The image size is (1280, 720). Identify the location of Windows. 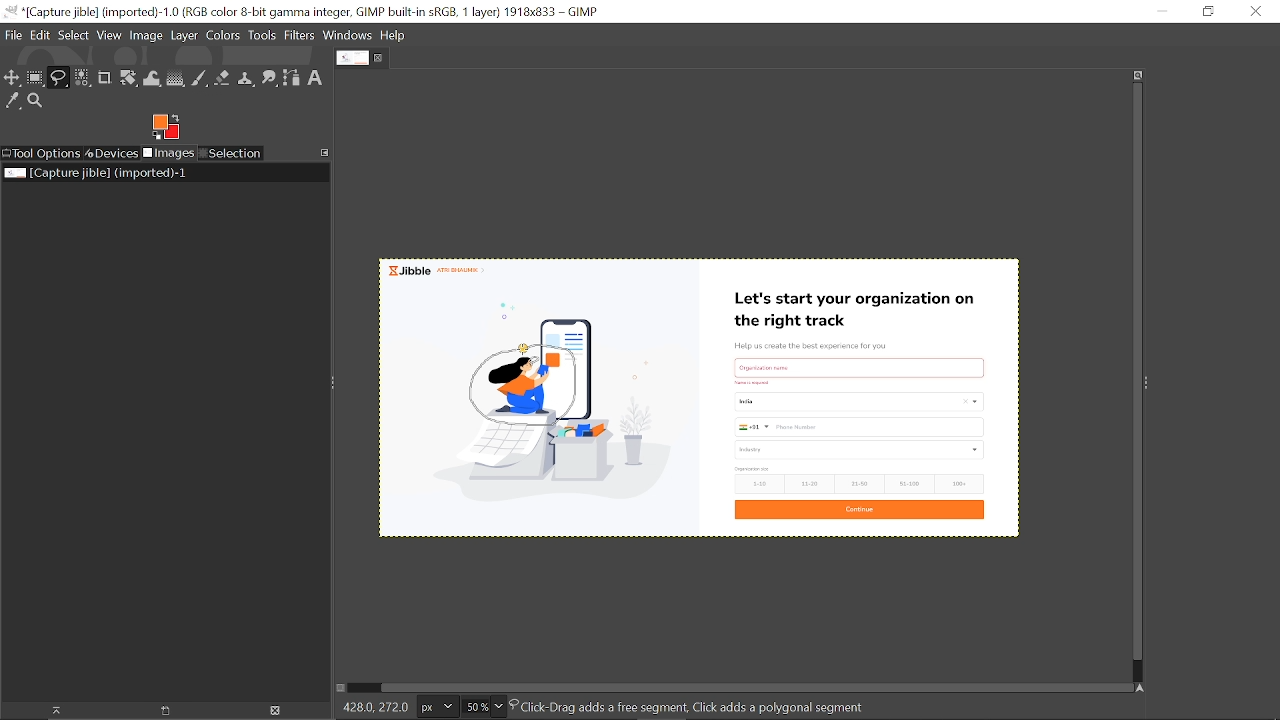
(349, 37).